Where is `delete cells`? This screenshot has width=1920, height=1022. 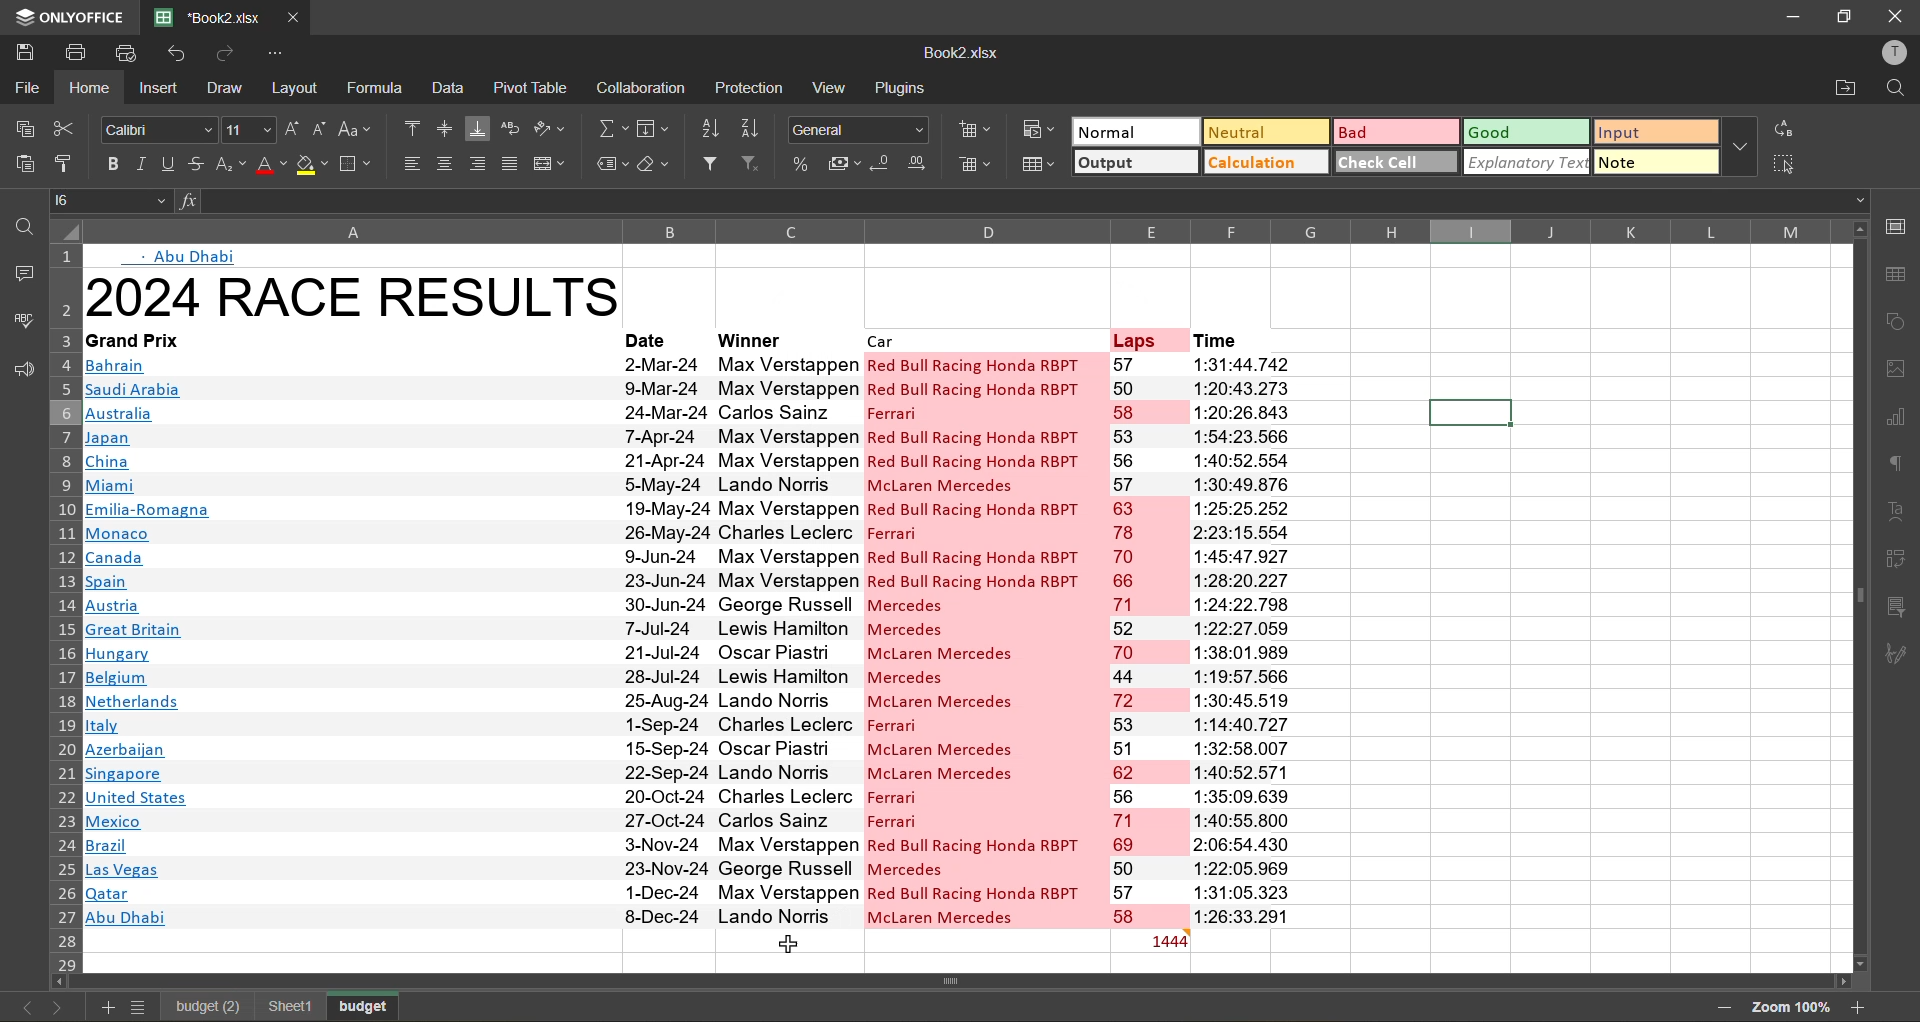 delete cells is located at coordinates (976, 166).